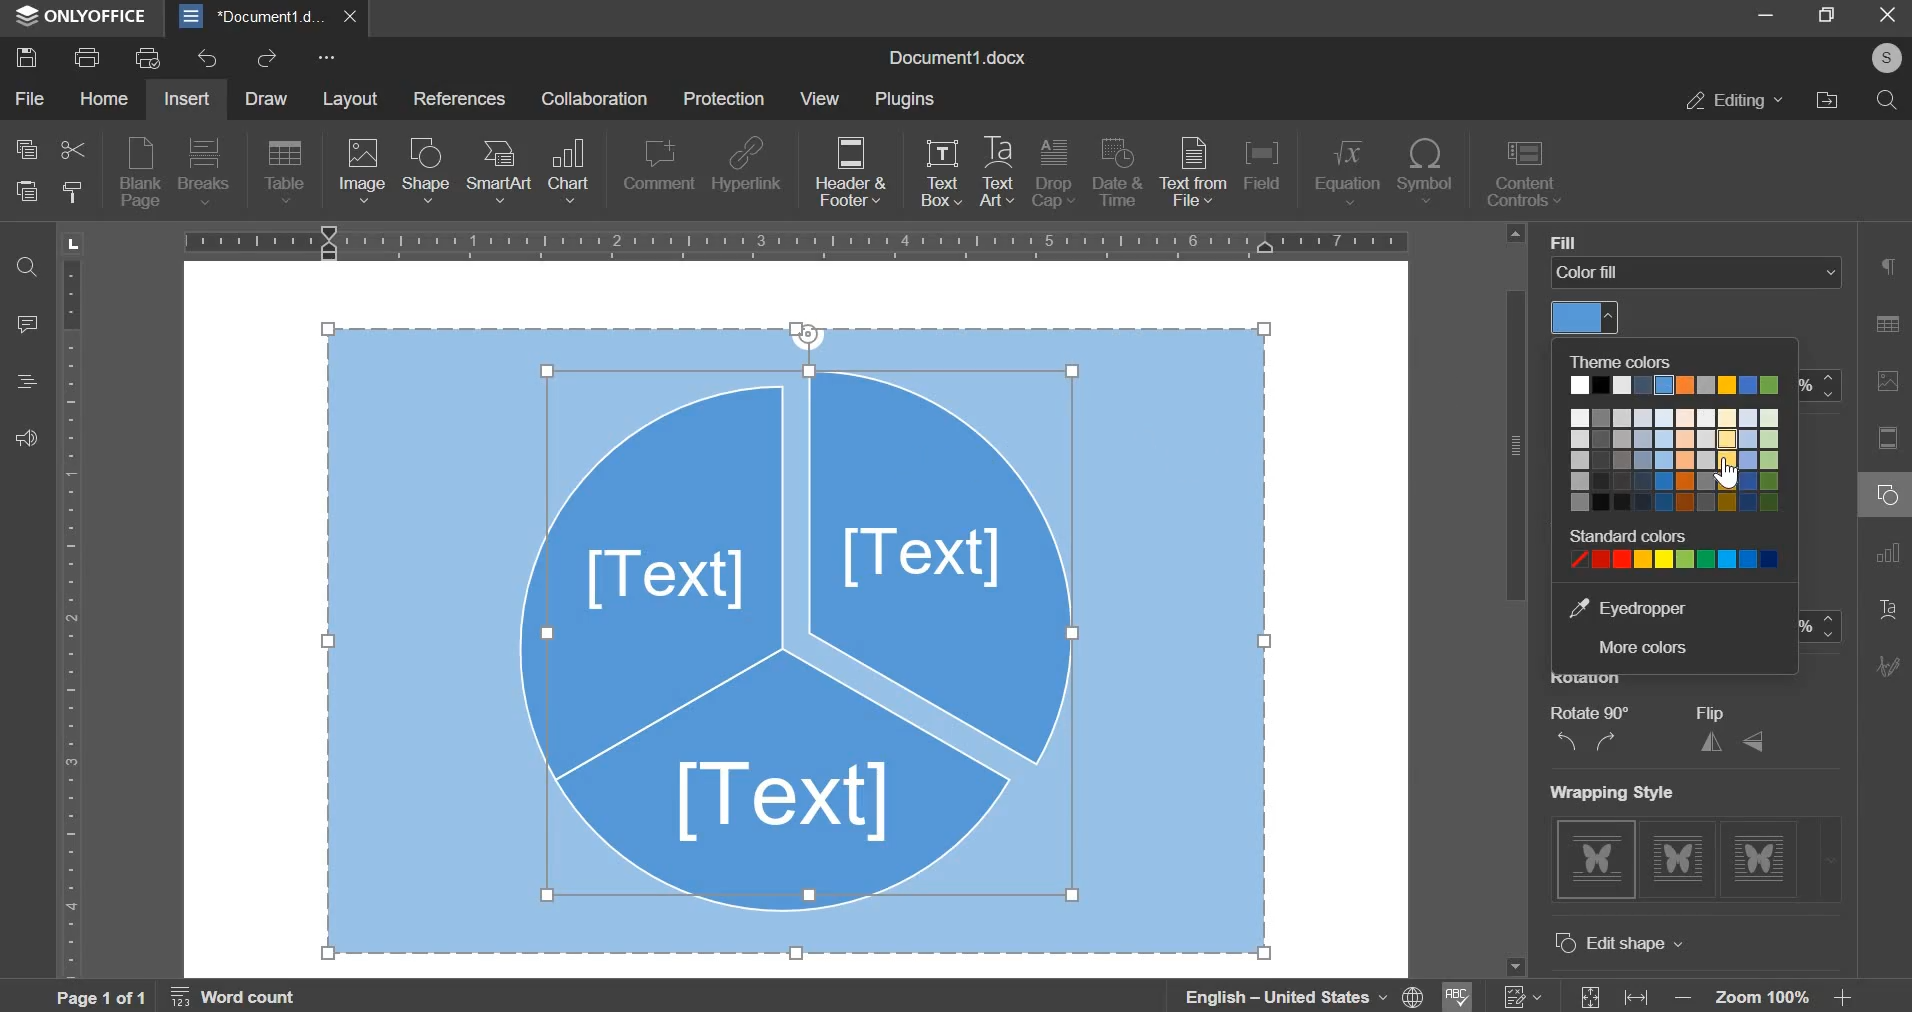  What do you see at coordinates (1707, 861) in the screenshot?
I see `wrapping style` at bounding box center [1707, 861].